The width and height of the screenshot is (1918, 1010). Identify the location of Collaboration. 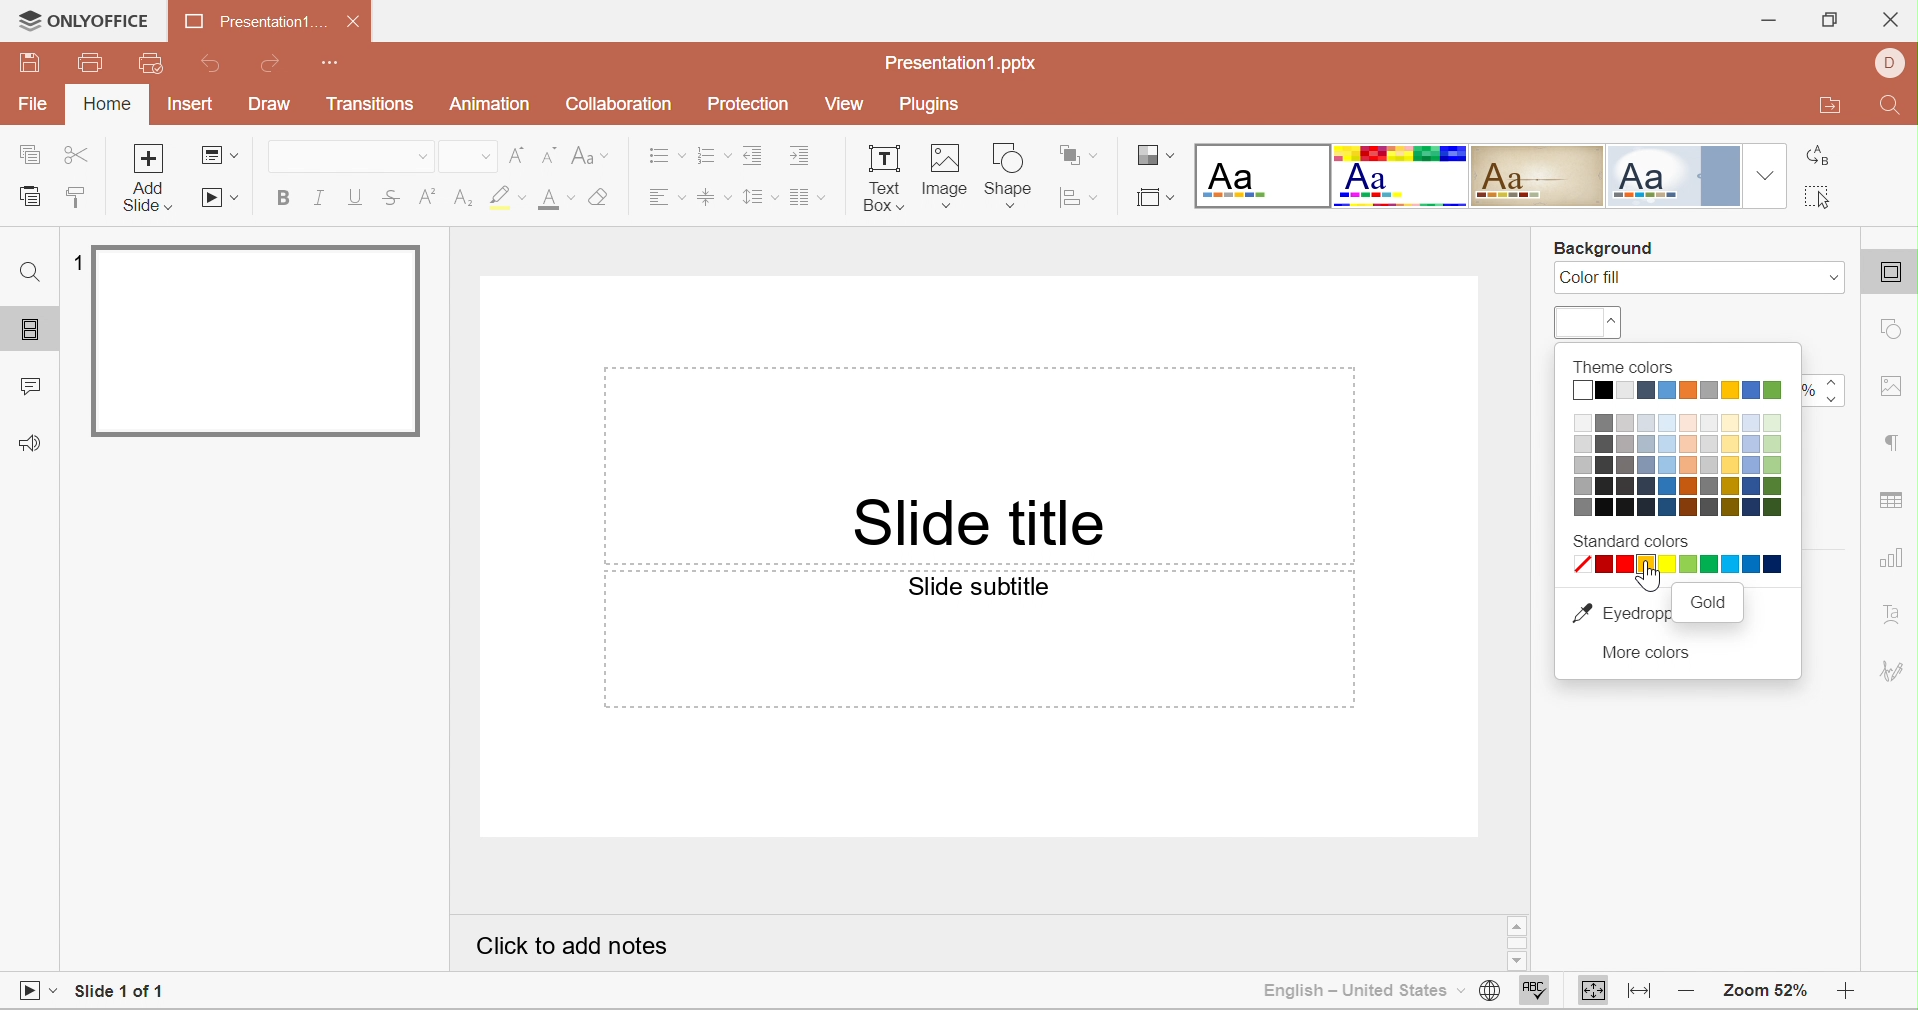
(618, 104).